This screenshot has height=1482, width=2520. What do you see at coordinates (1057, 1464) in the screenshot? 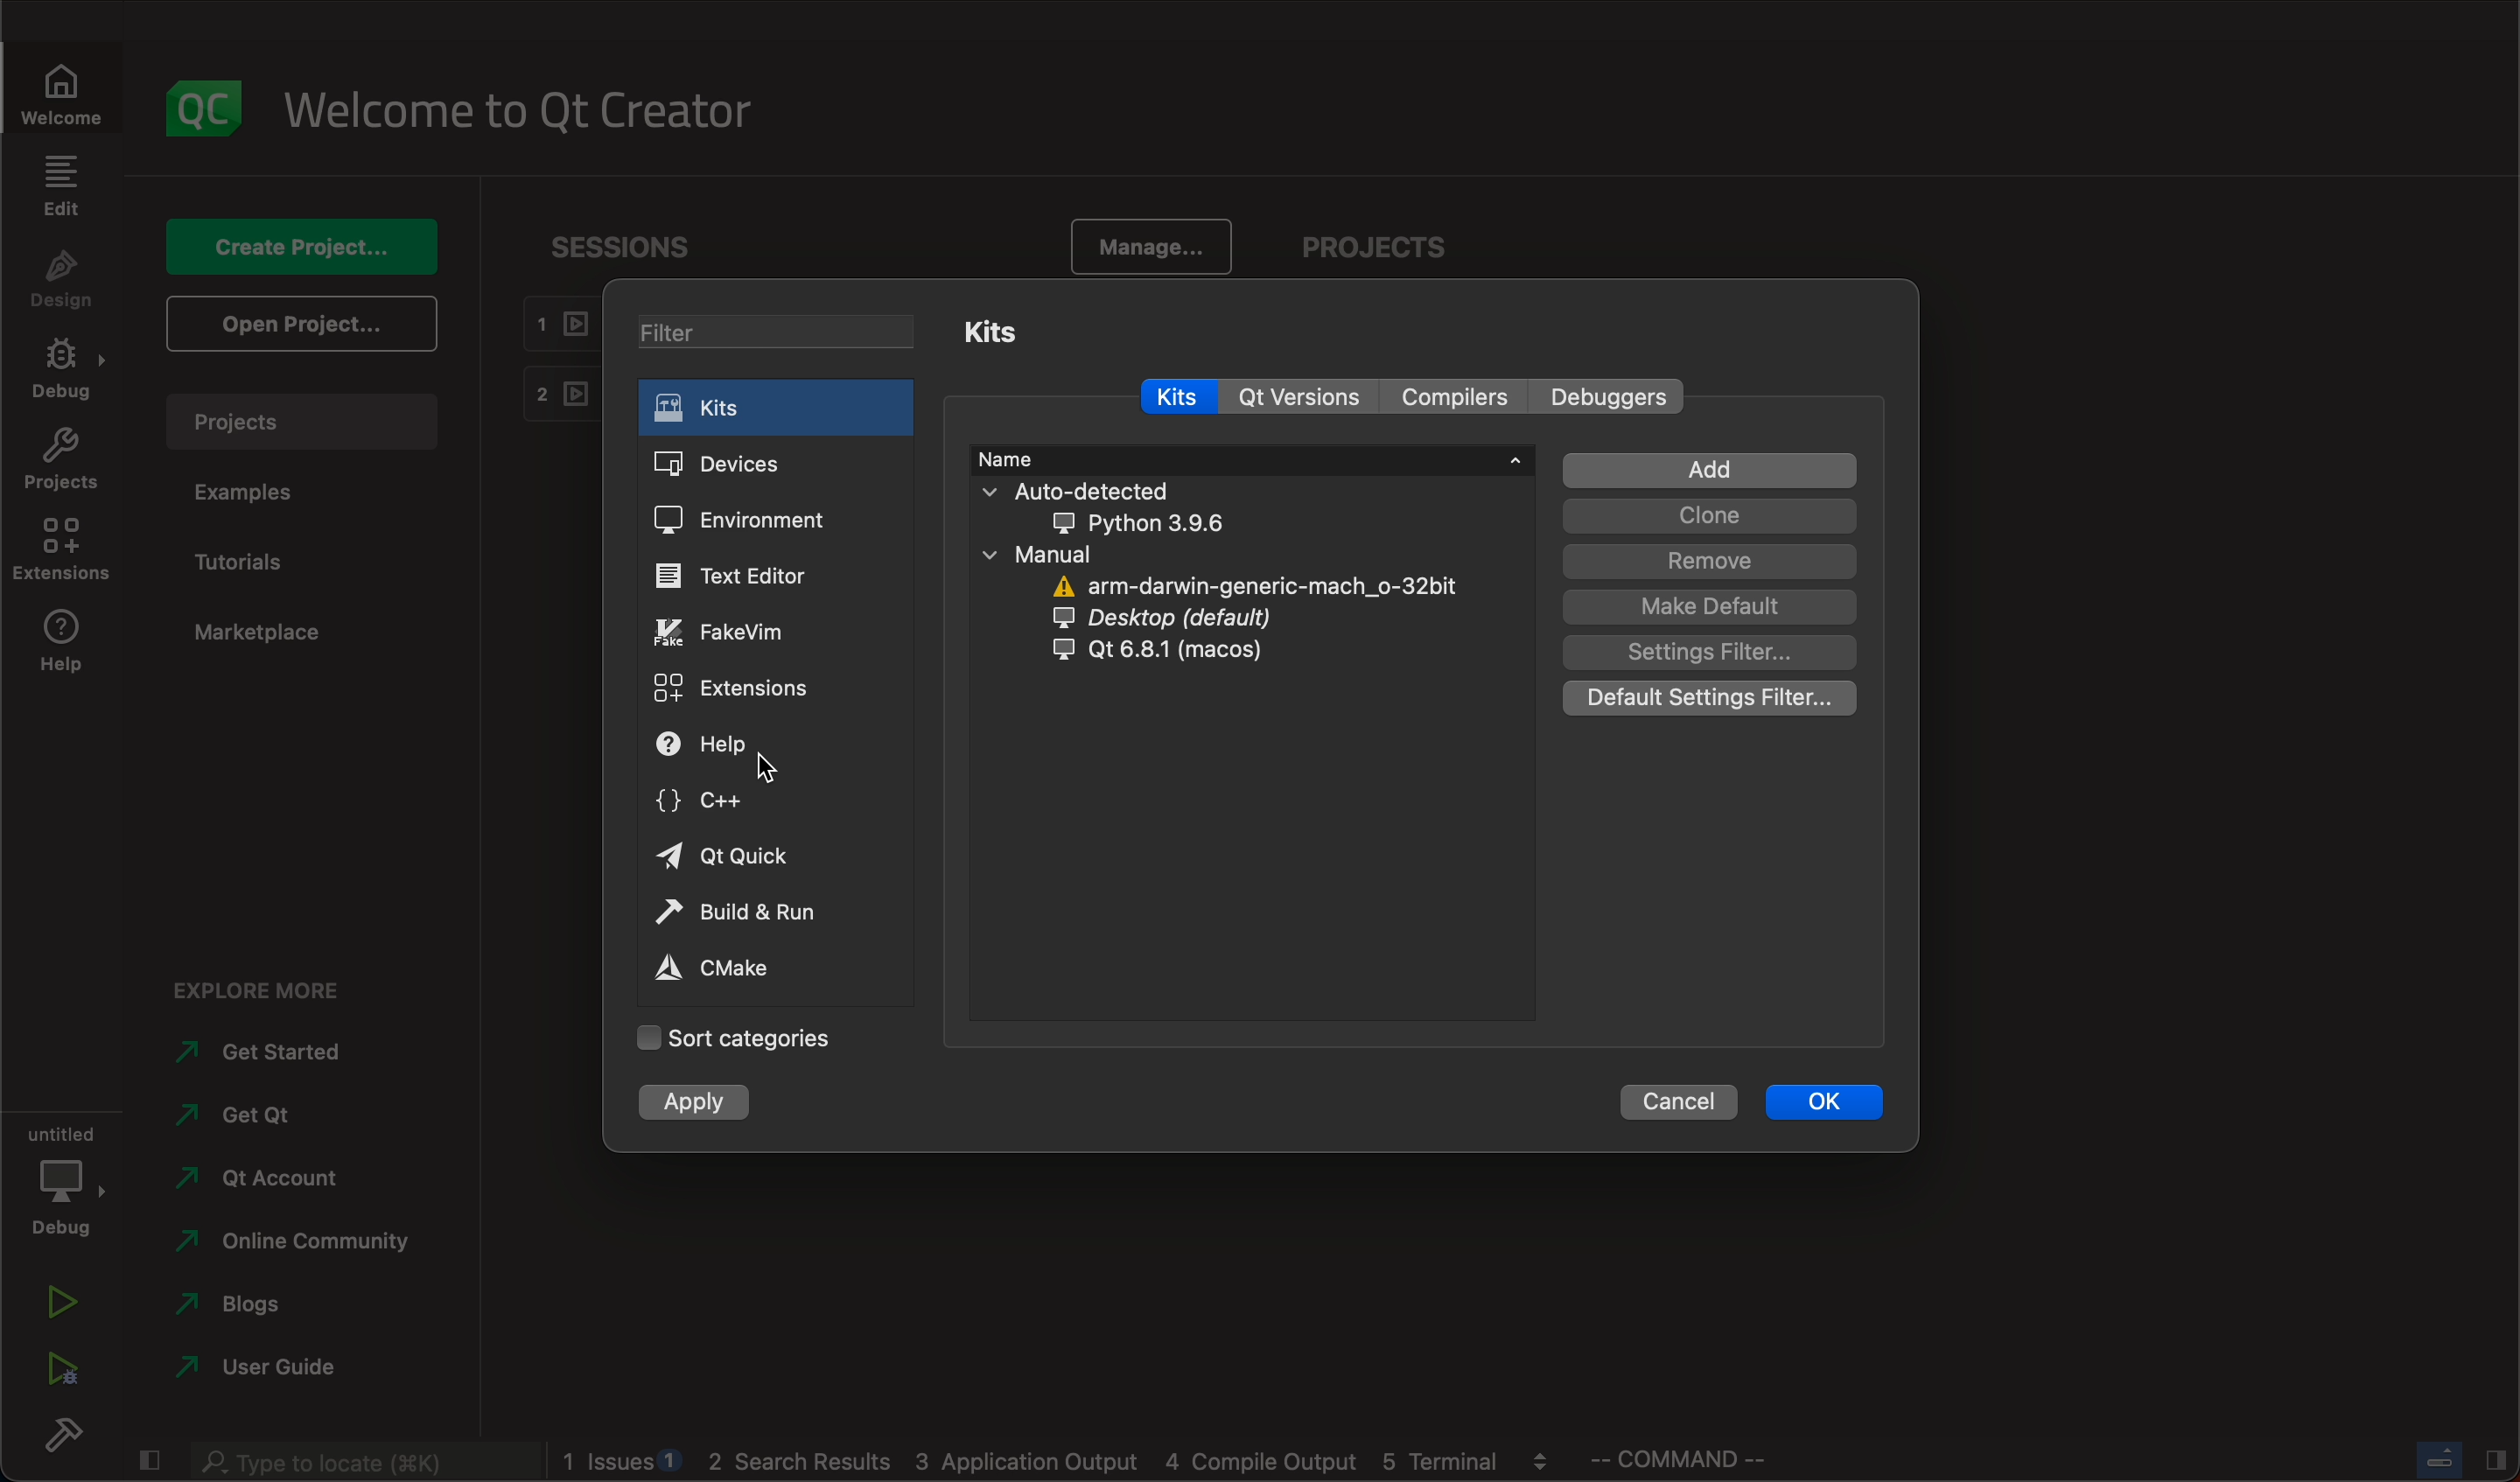
I see `blogs` at bounding box center [1057, 1464].